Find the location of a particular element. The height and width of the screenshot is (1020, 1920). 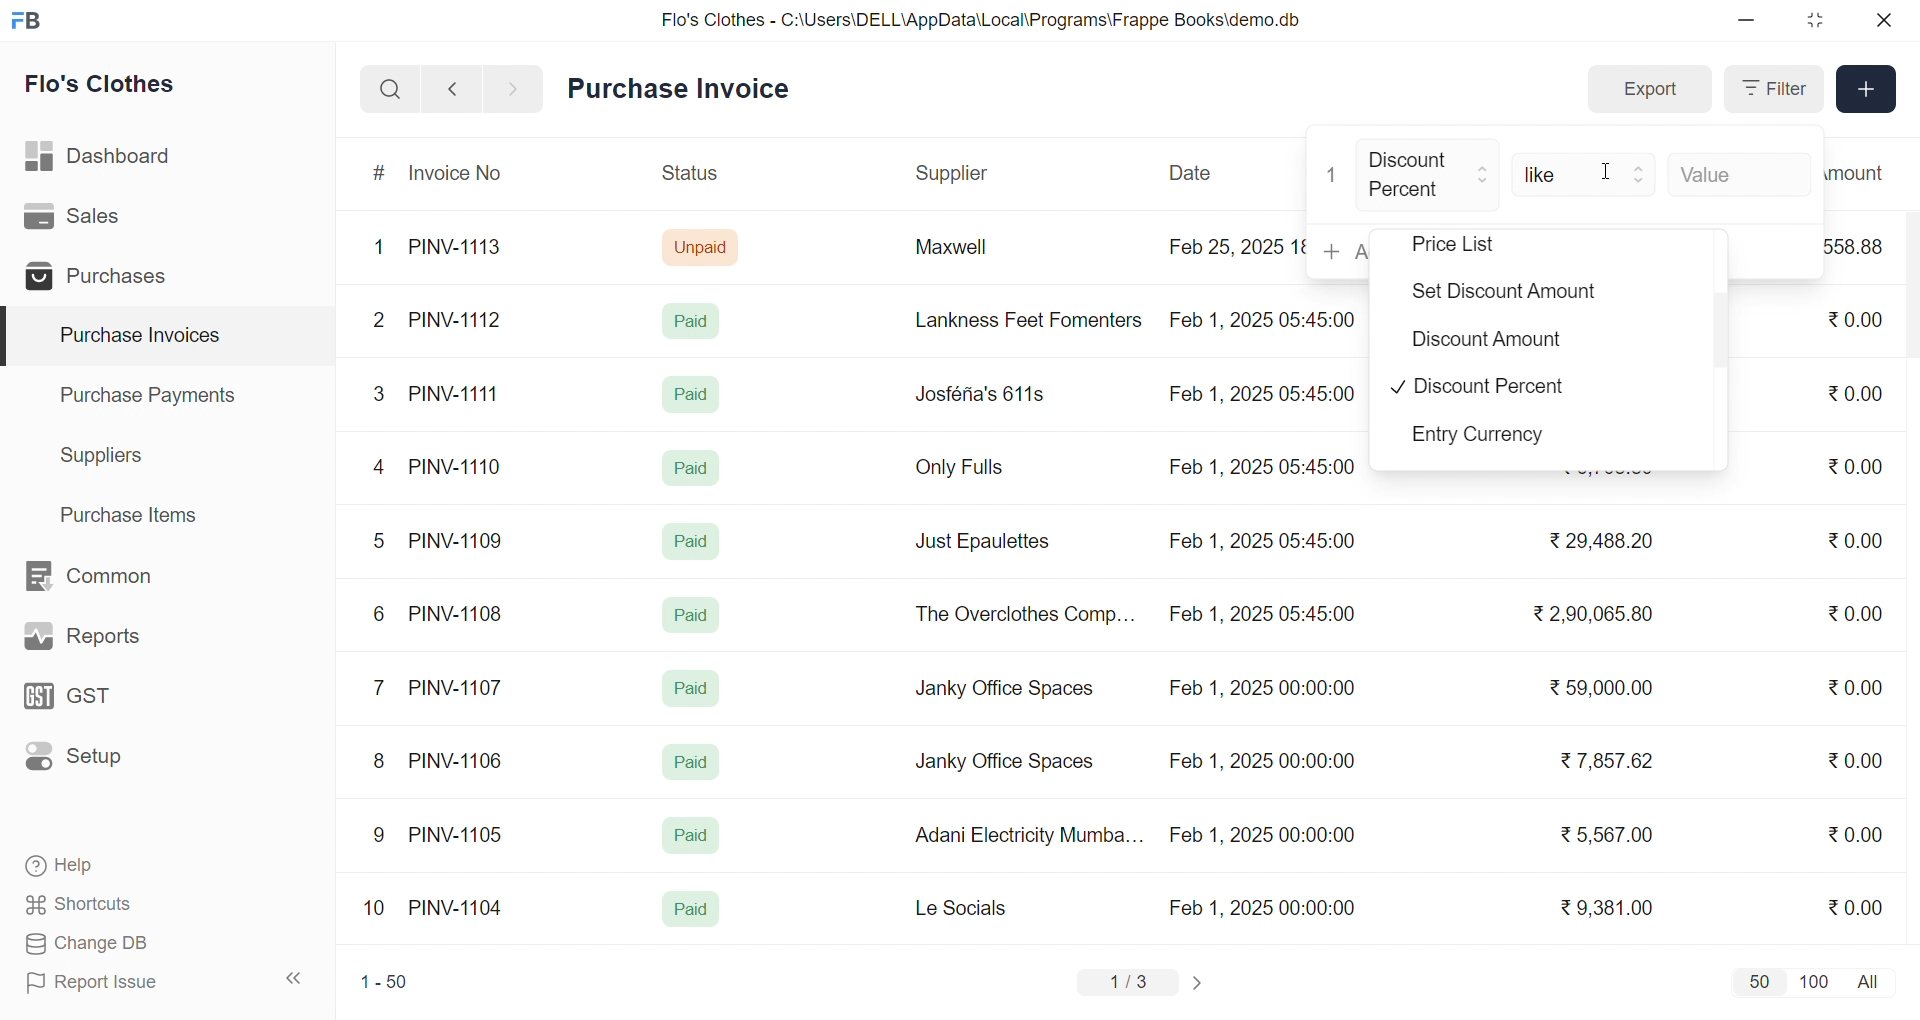

9 is located at coordinates (380, 835).